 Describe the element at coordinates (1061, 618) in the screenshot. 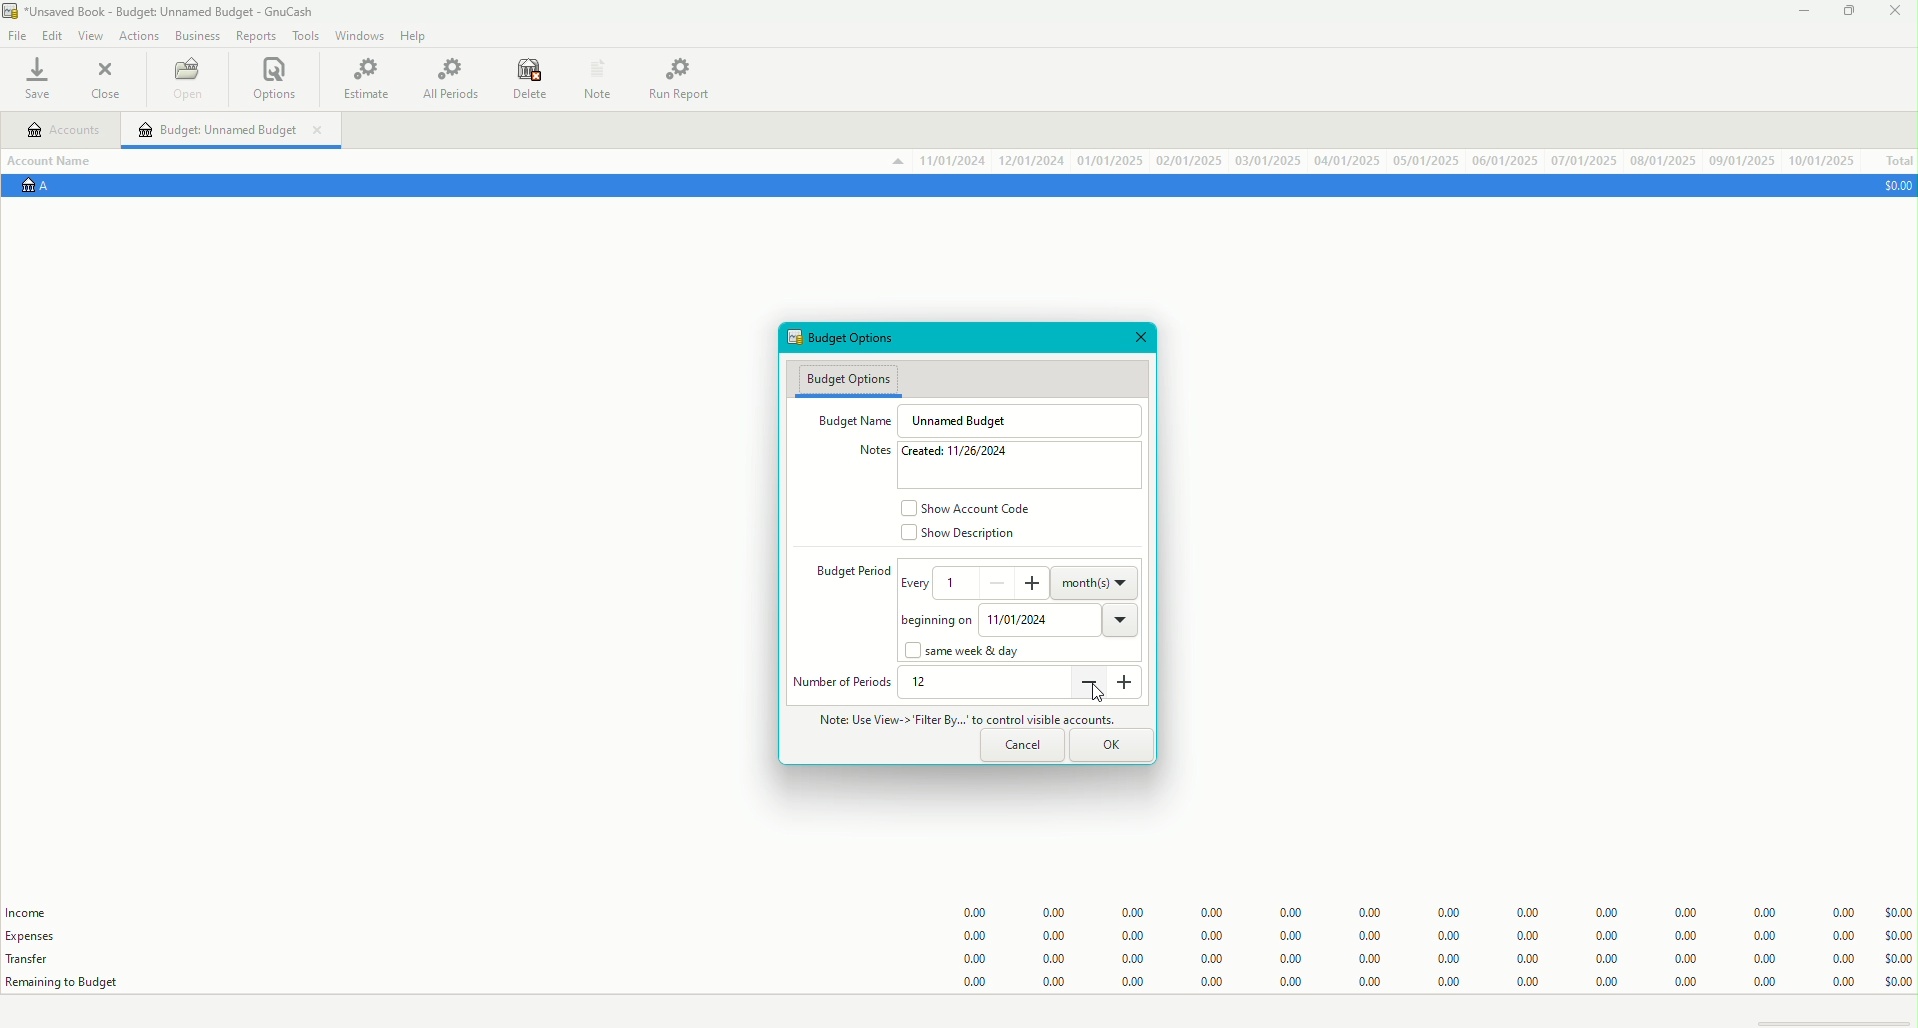

I see `11/01/2024` at that location.